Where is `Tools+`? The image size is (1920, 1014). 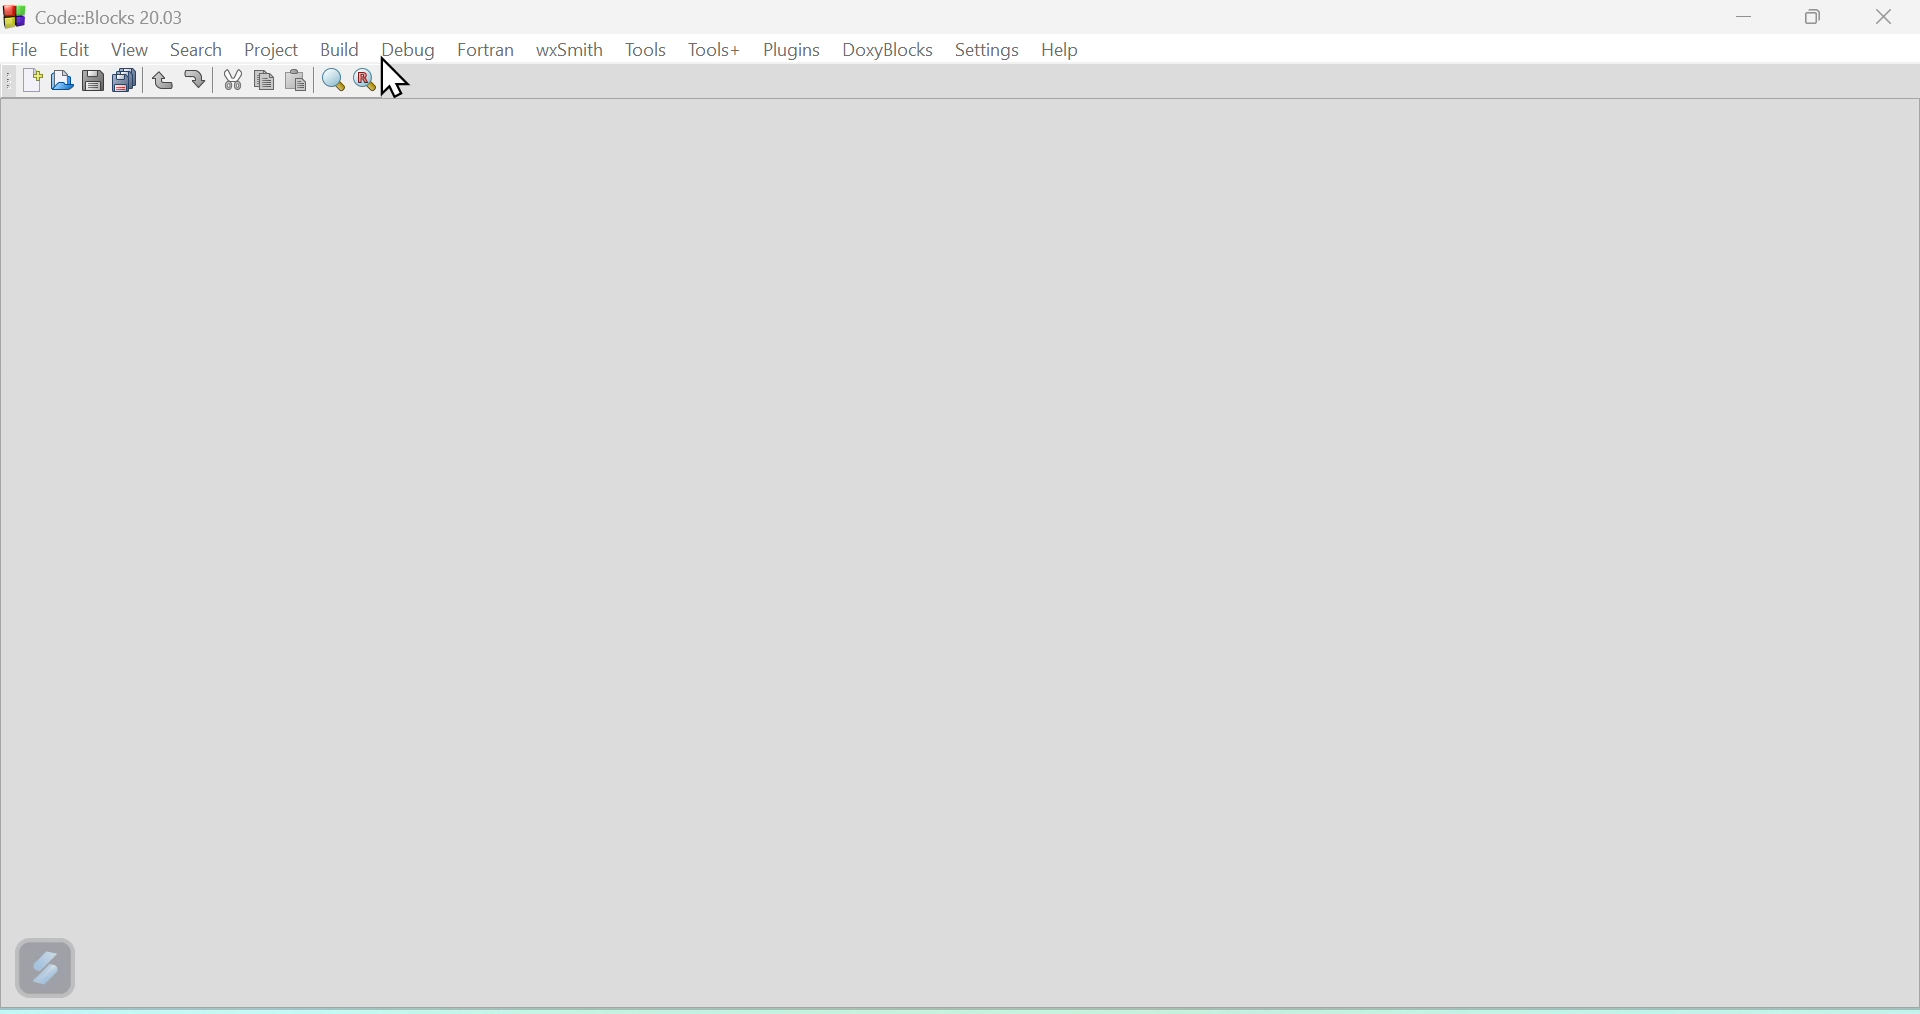
Tools+ is located at coordinates (709, 48).